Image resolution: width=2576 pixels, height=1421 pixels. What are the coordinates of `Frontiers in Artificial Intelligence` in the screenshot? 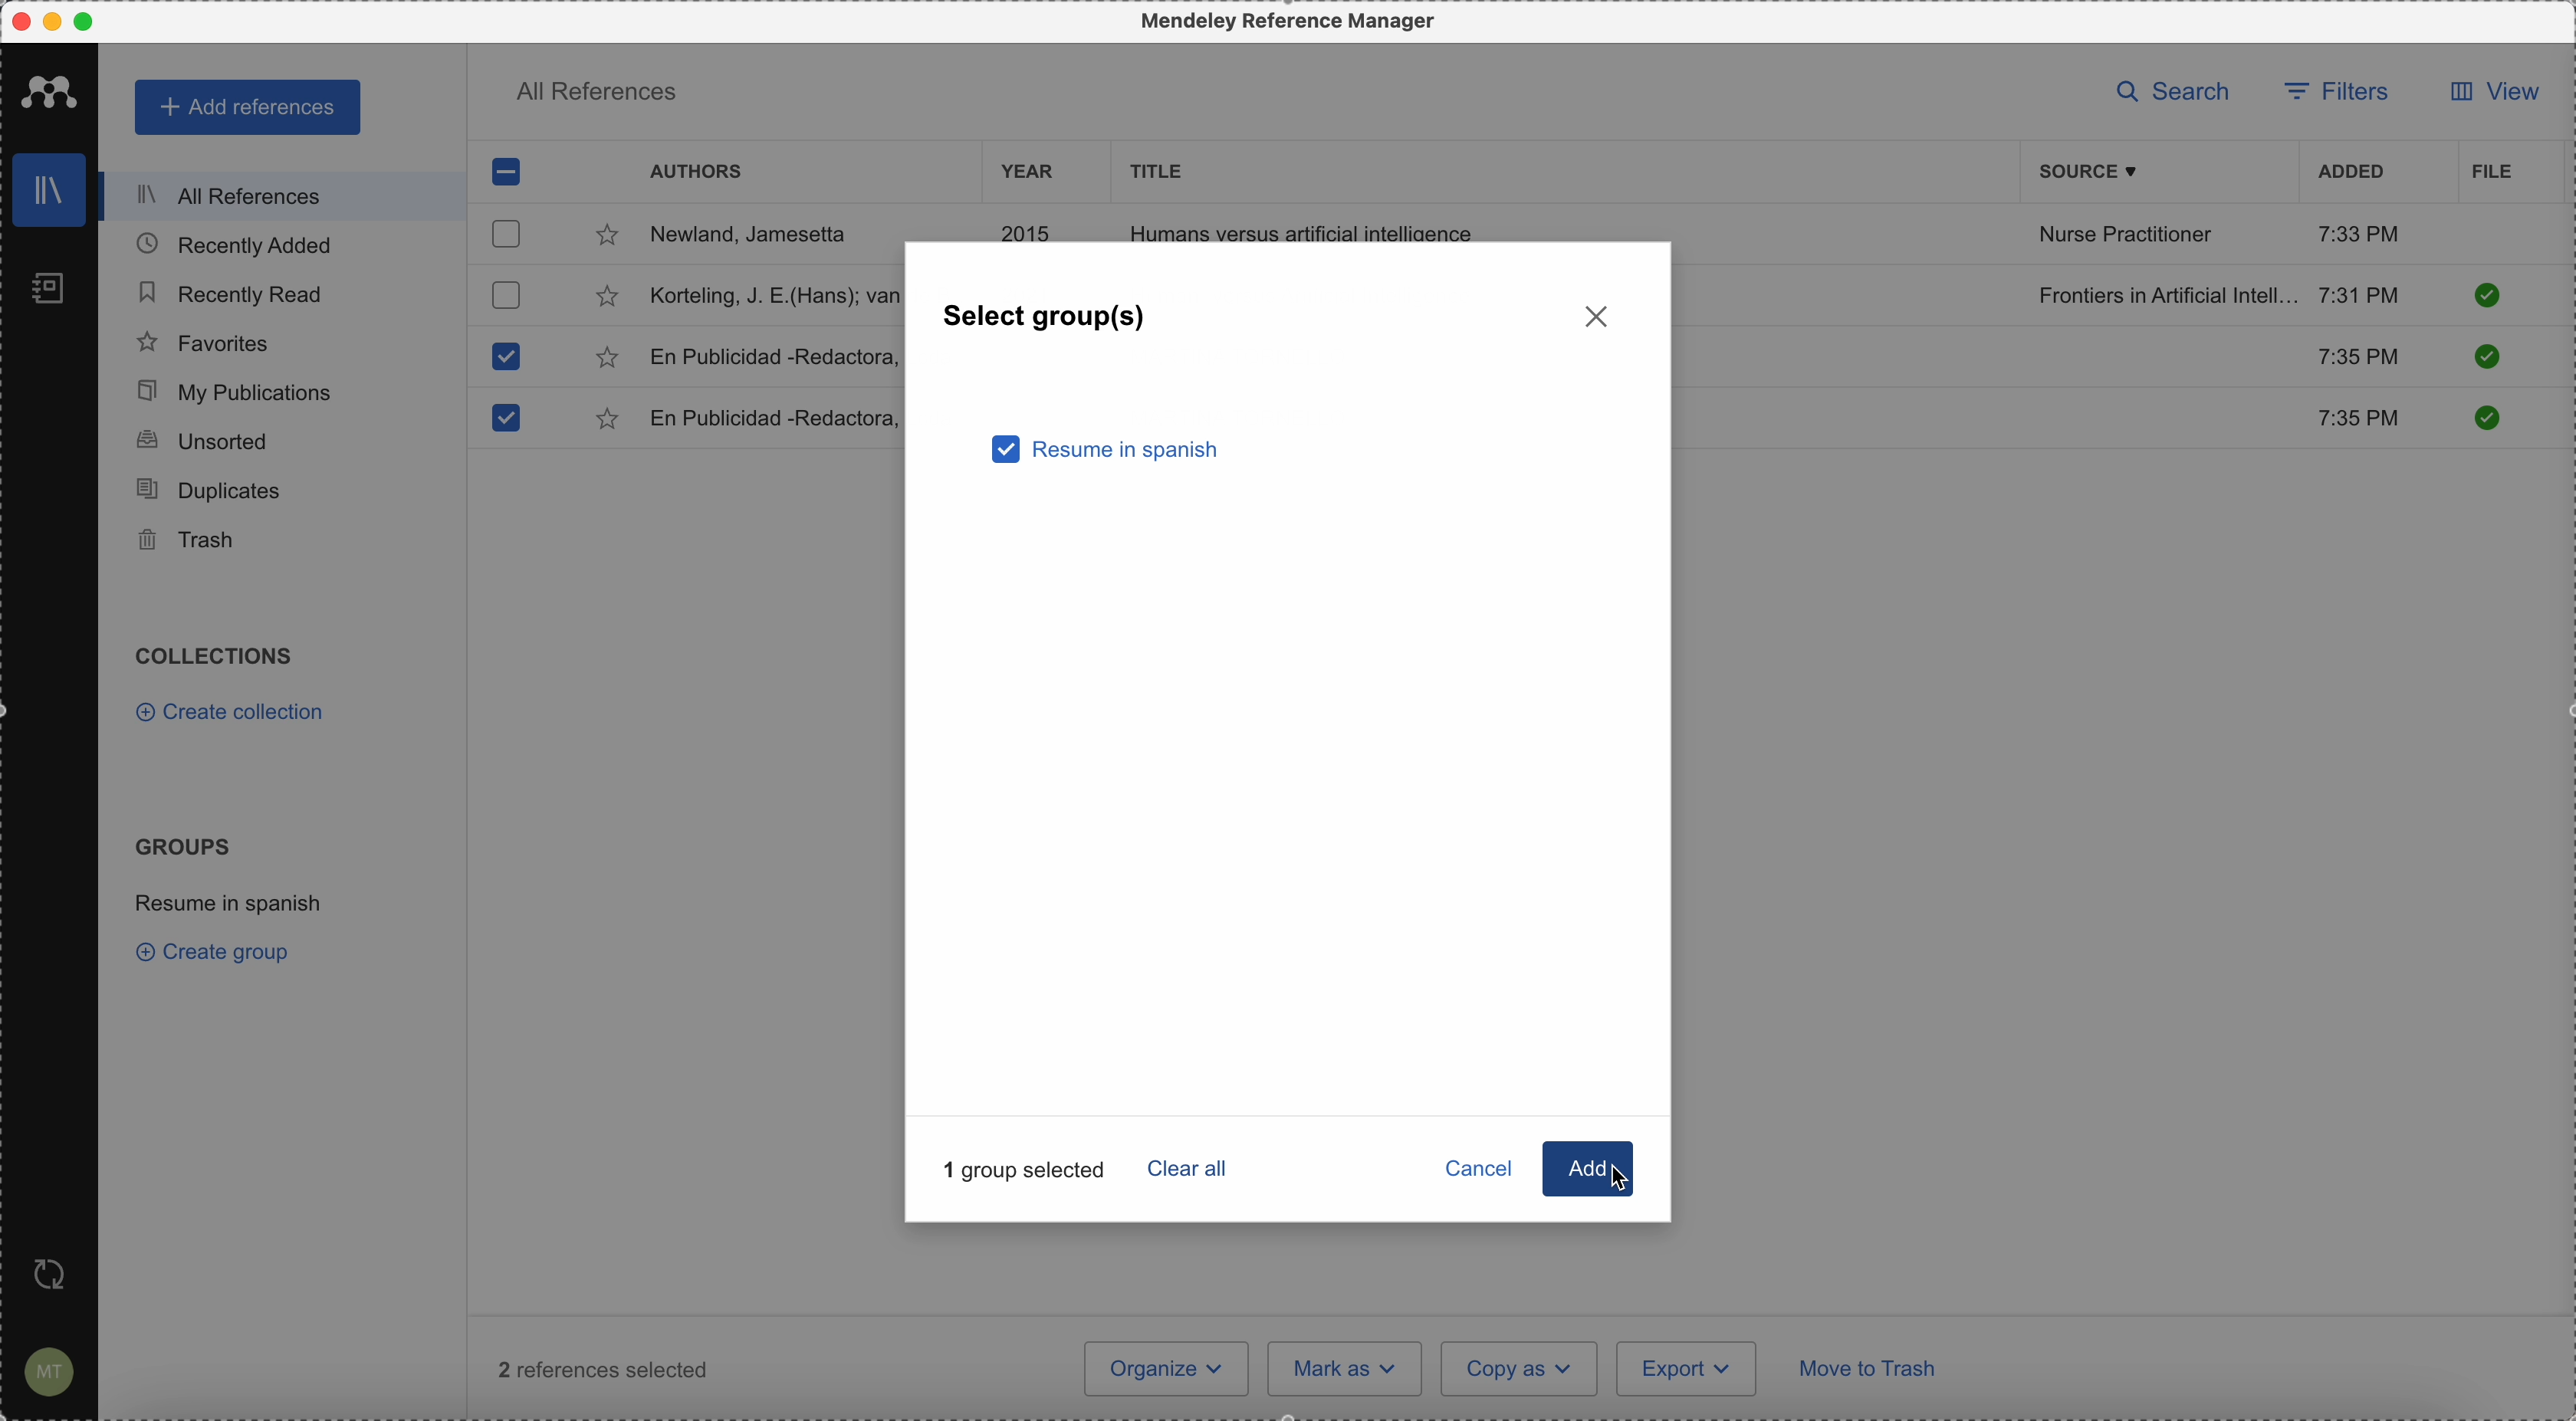 It's located at (2167, 295).